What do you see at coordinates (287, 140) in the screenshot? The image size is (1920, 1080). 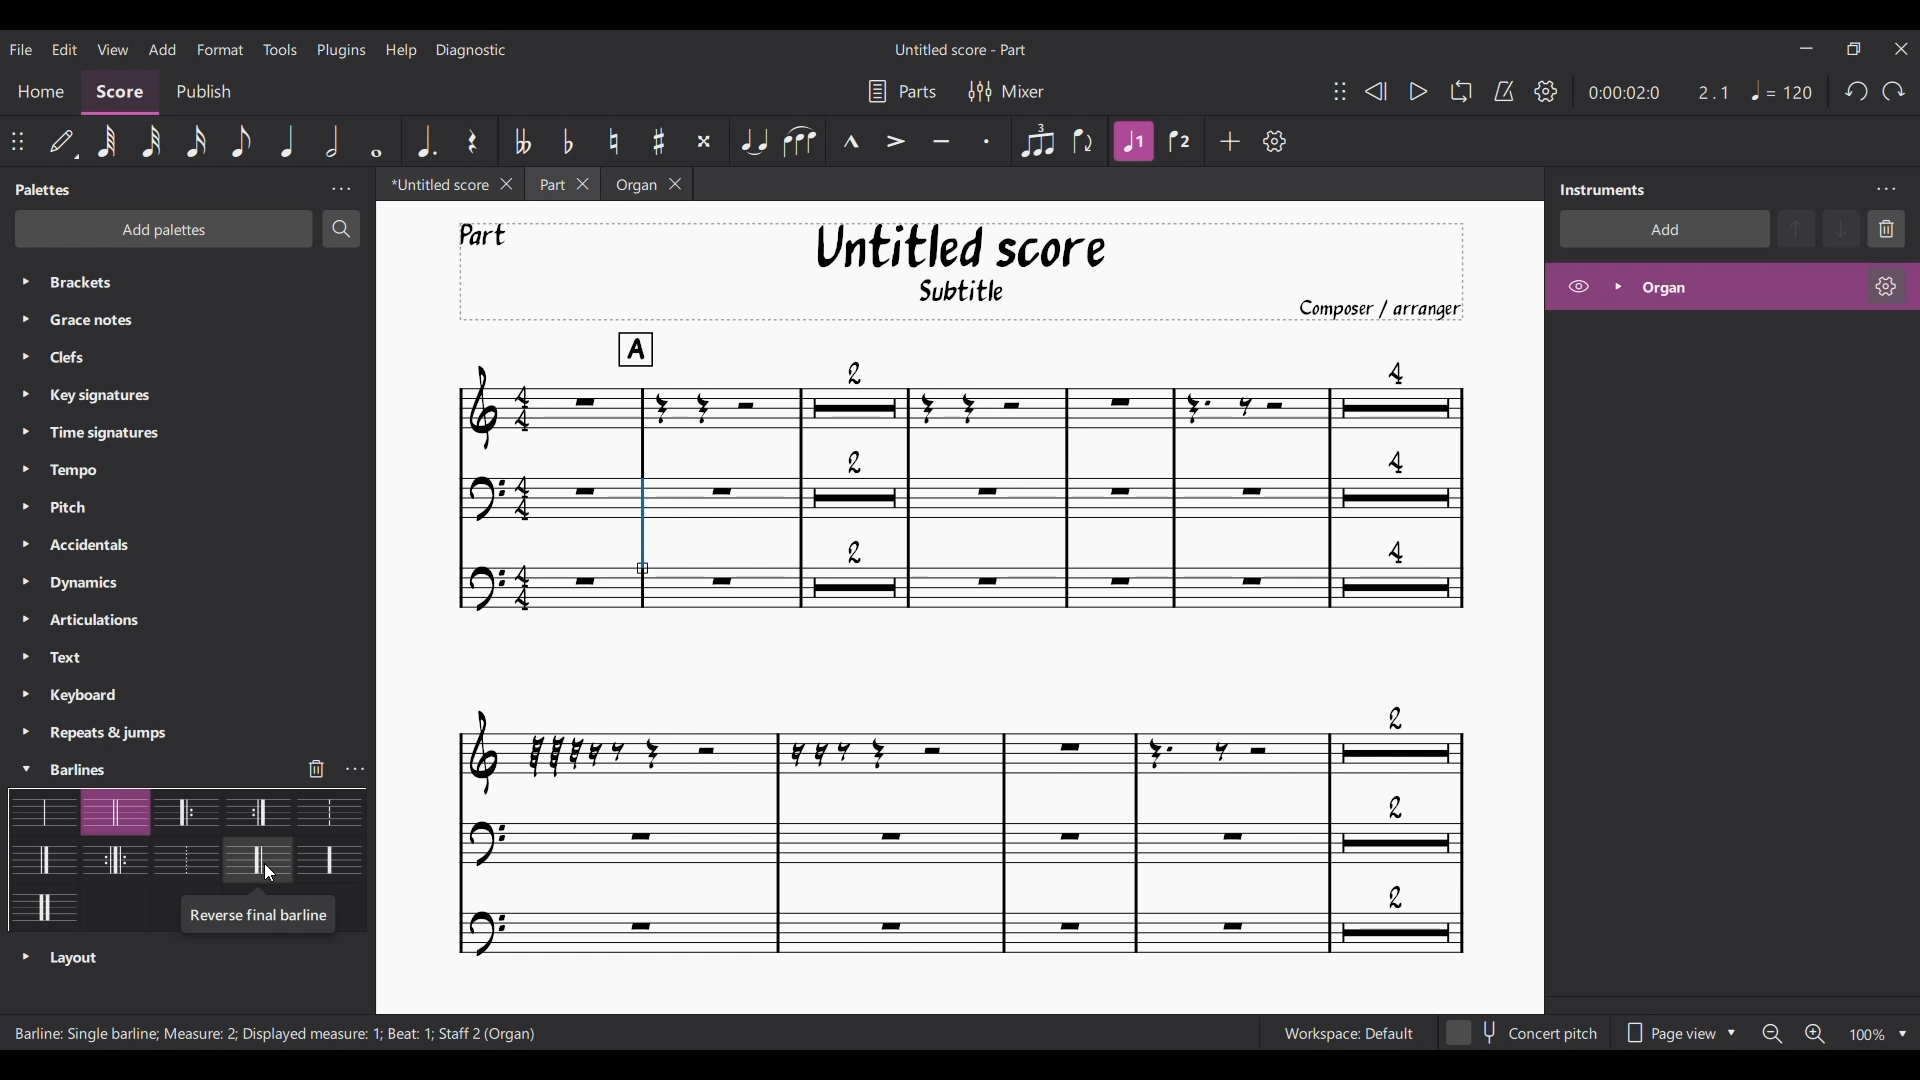 I see `Quater note` at bounding box center [287, 140].